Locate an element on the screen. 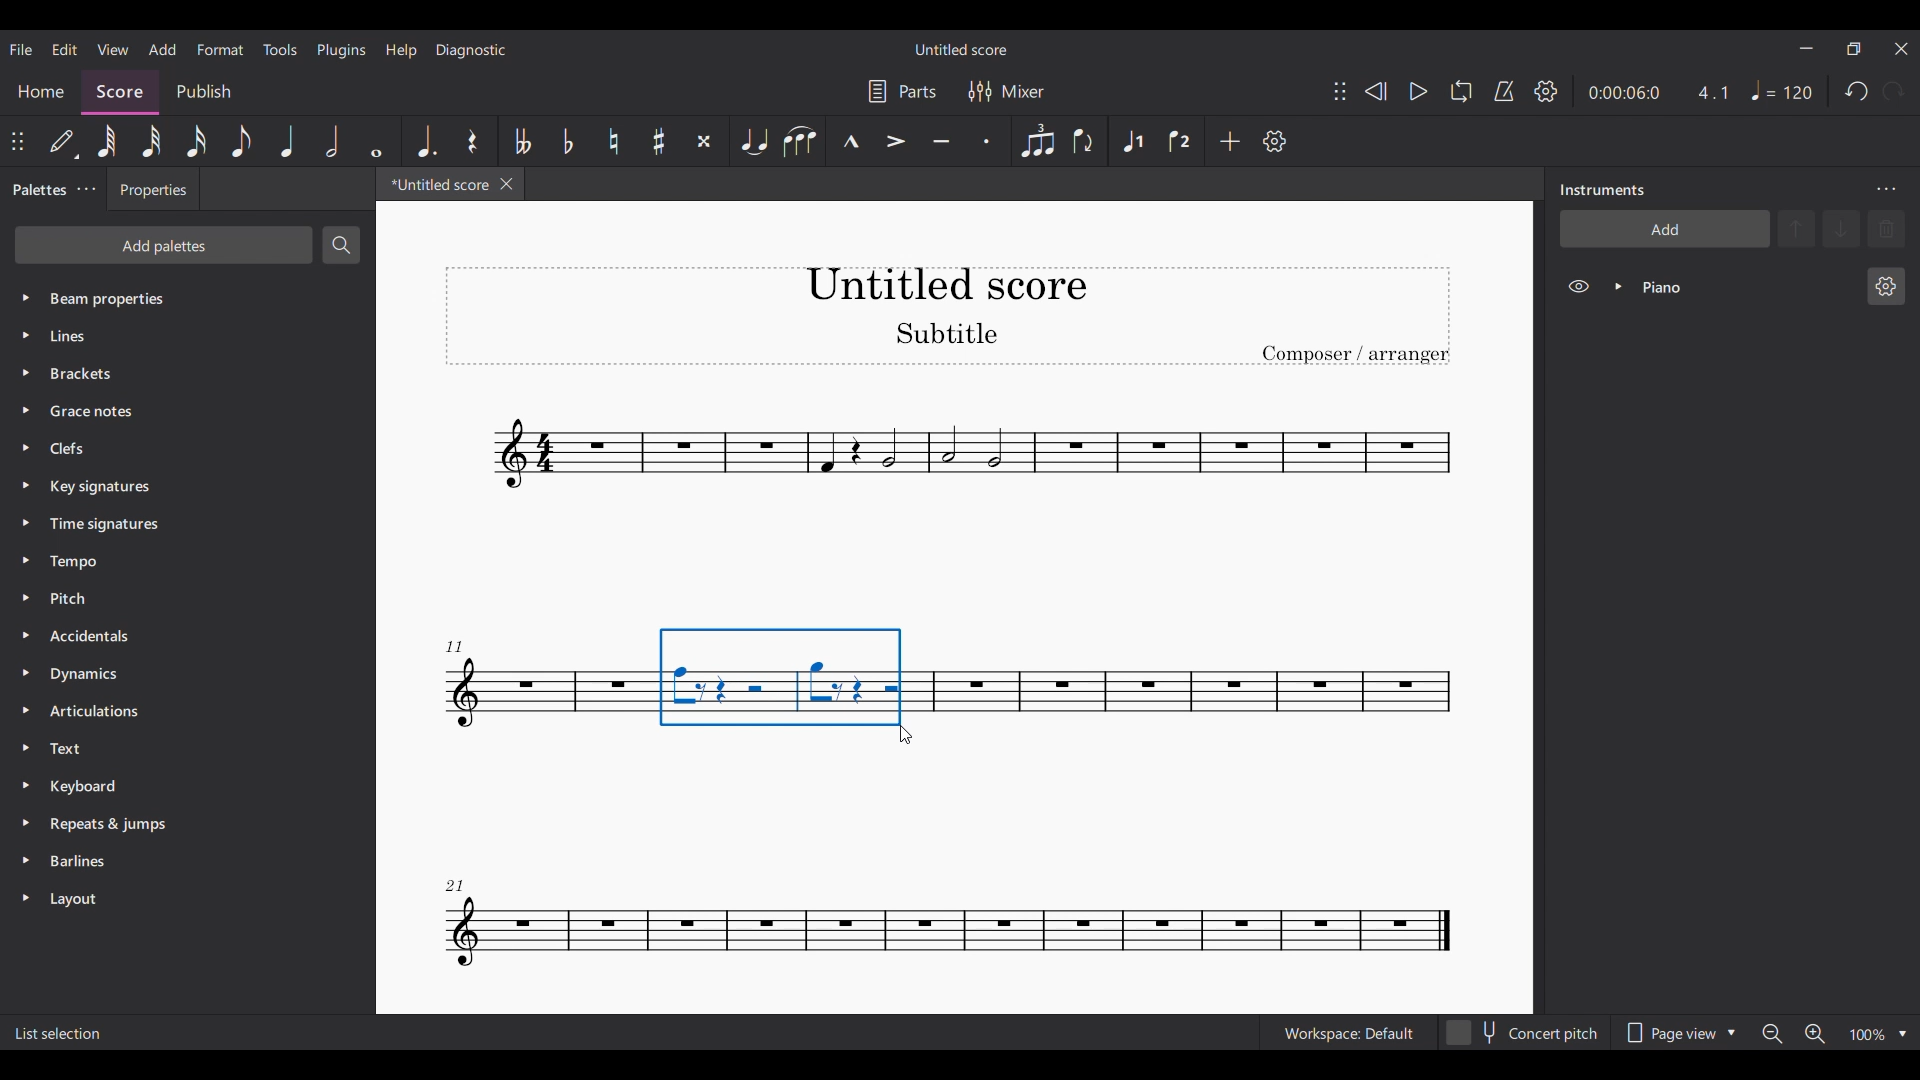 The width and height of the screenshot is (1920, 1080). Workspace default is located at coordinates (1347, 1031).